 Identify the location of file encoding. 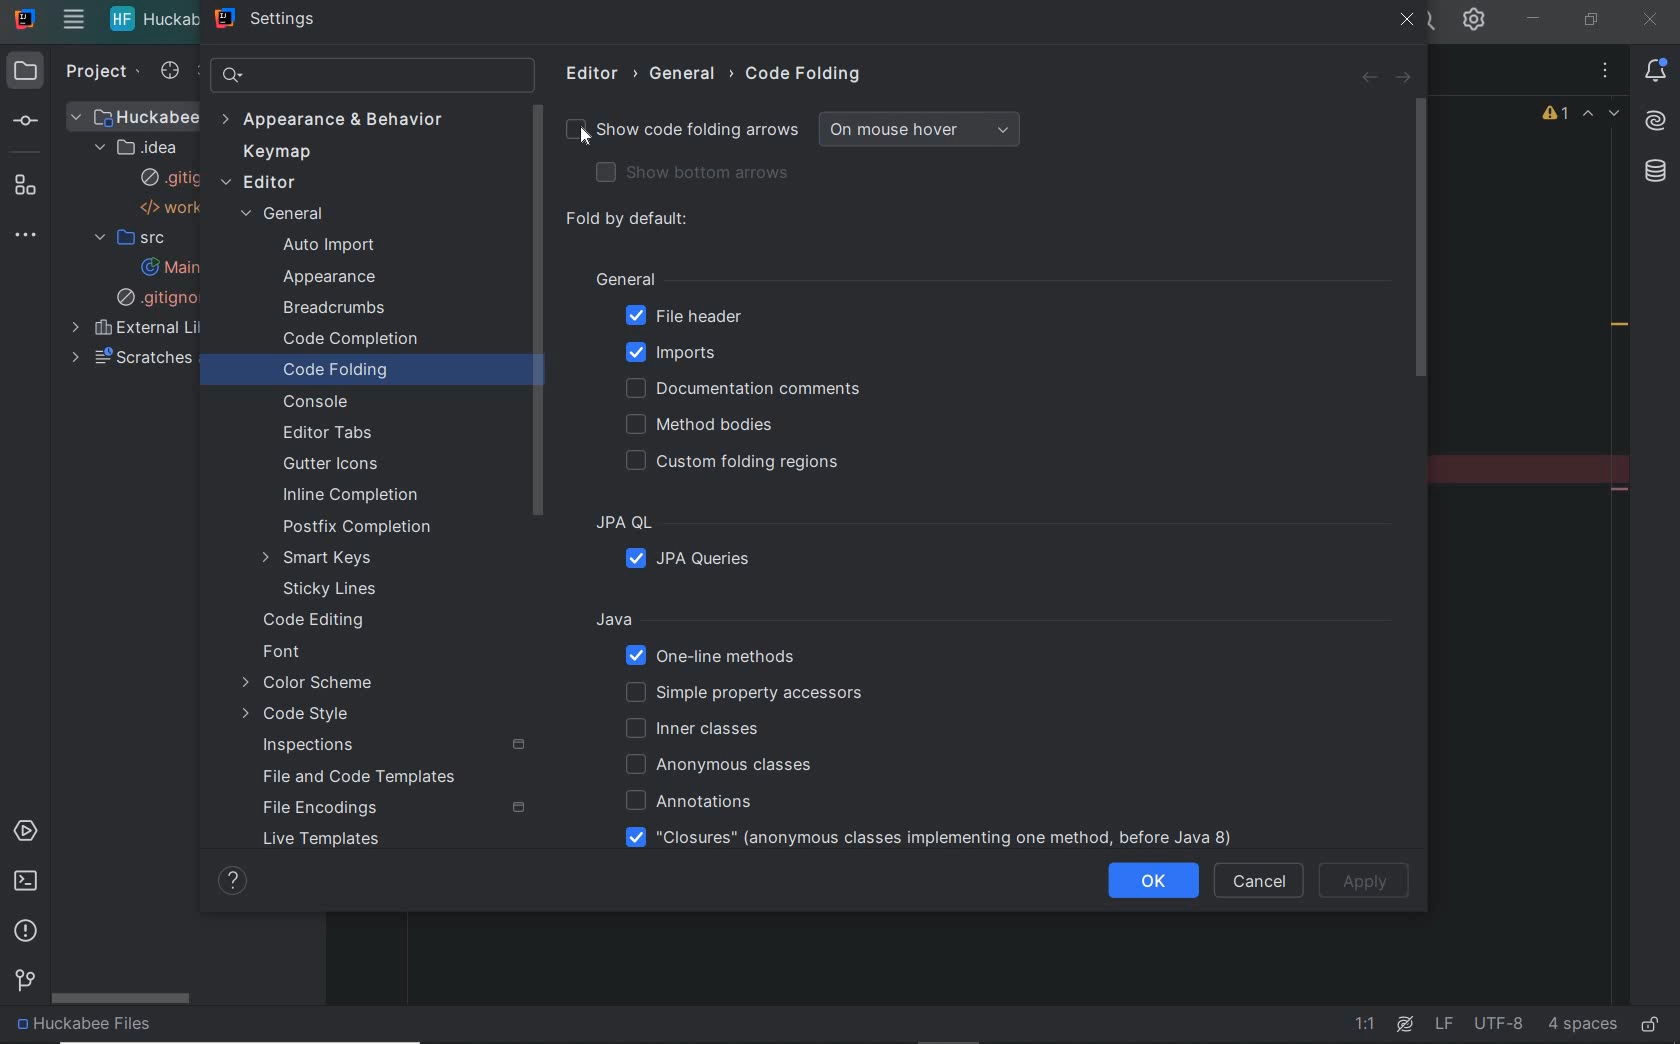
(1498, 1023).